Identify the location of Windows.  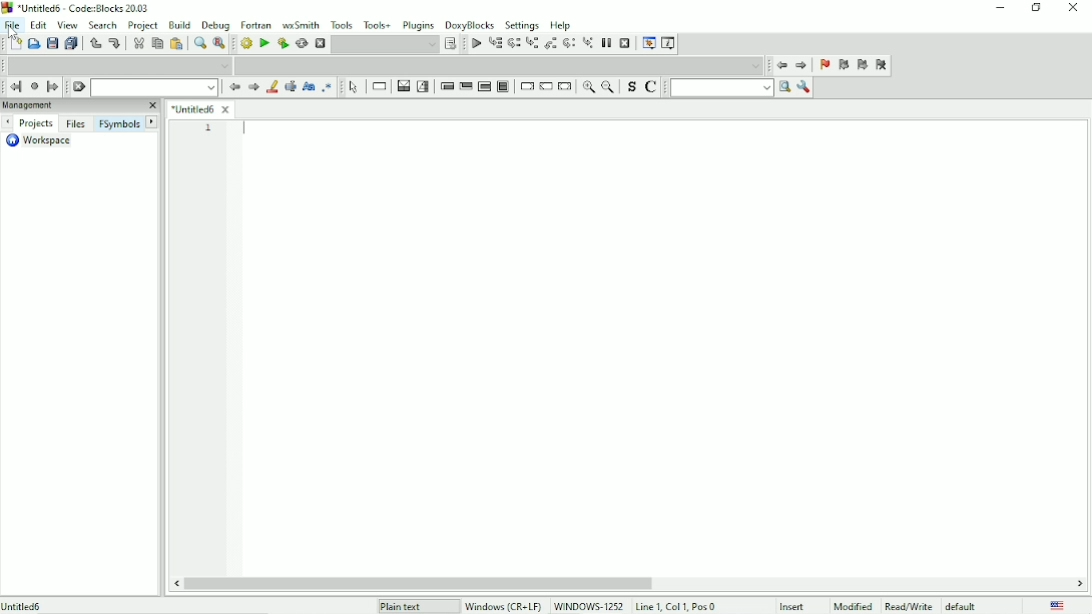
(543, 605).